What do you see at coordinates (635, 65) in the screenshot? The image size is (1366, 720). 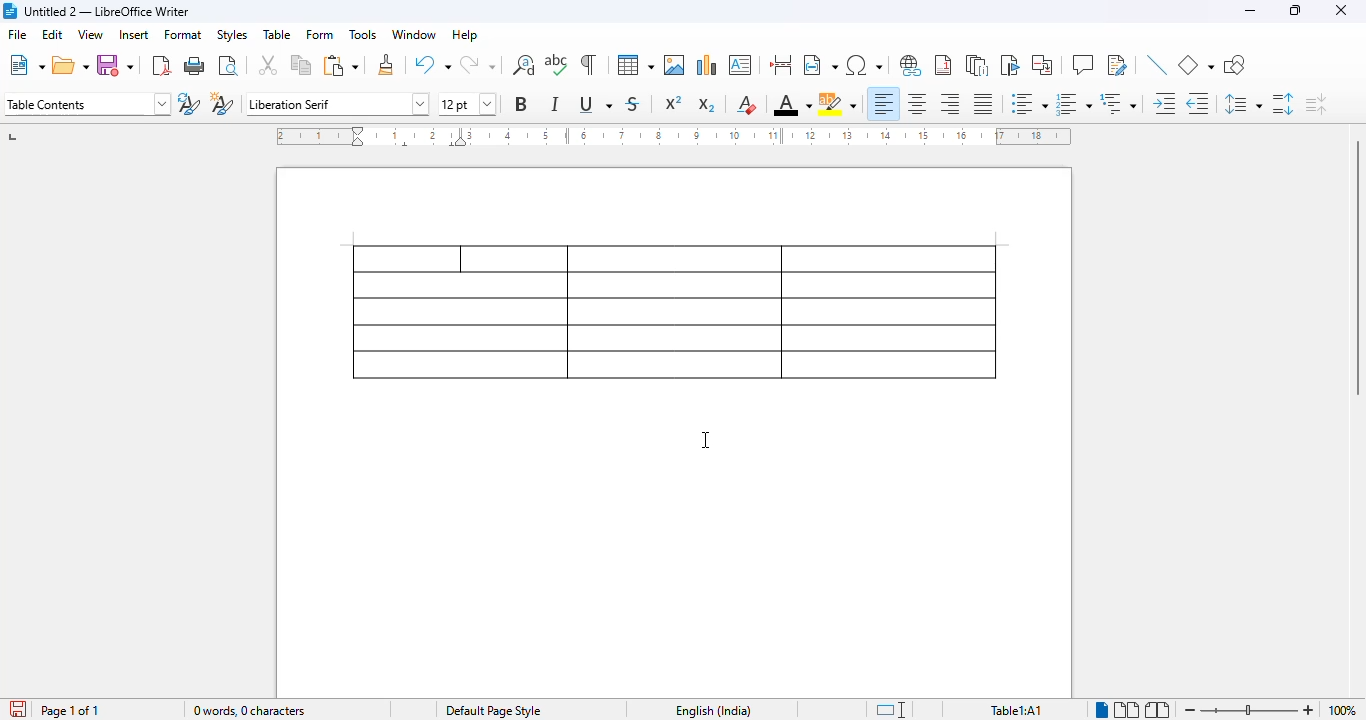 I see `table` at bounding box center [635, 65].